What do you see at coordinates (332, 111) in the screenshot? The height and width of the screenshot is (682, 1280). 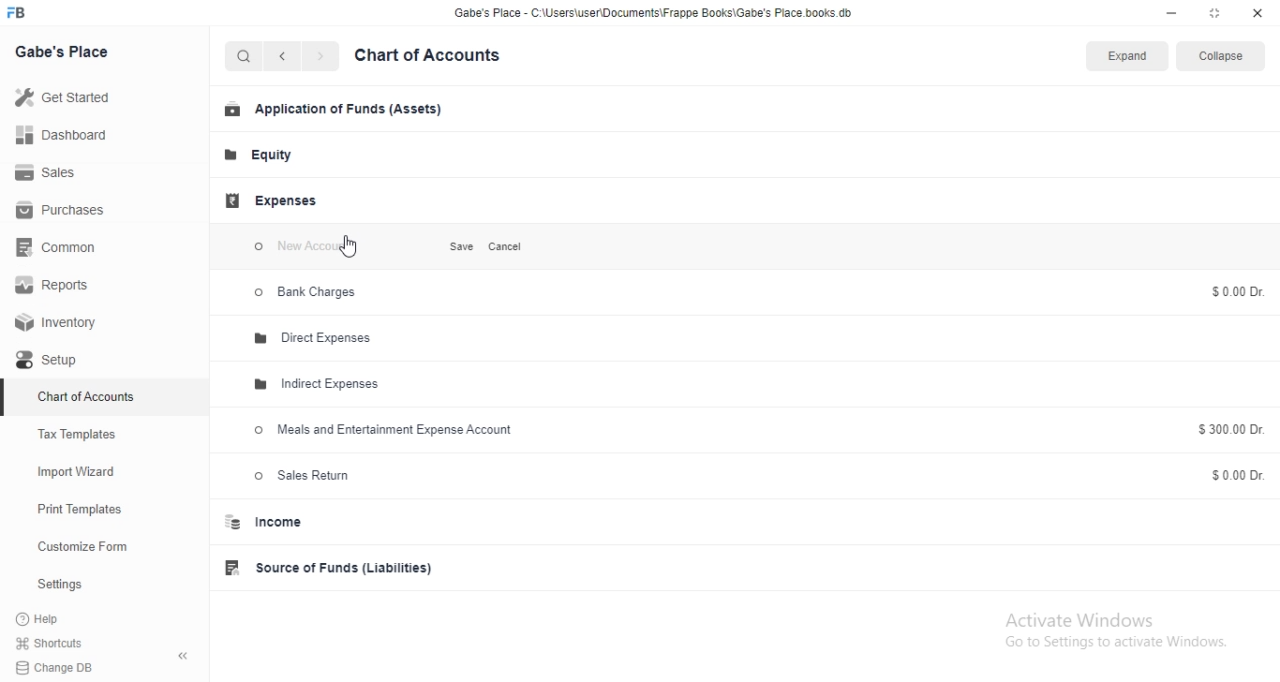 I see `Application of Funds (Assets)` at bounding box center [332, 111].